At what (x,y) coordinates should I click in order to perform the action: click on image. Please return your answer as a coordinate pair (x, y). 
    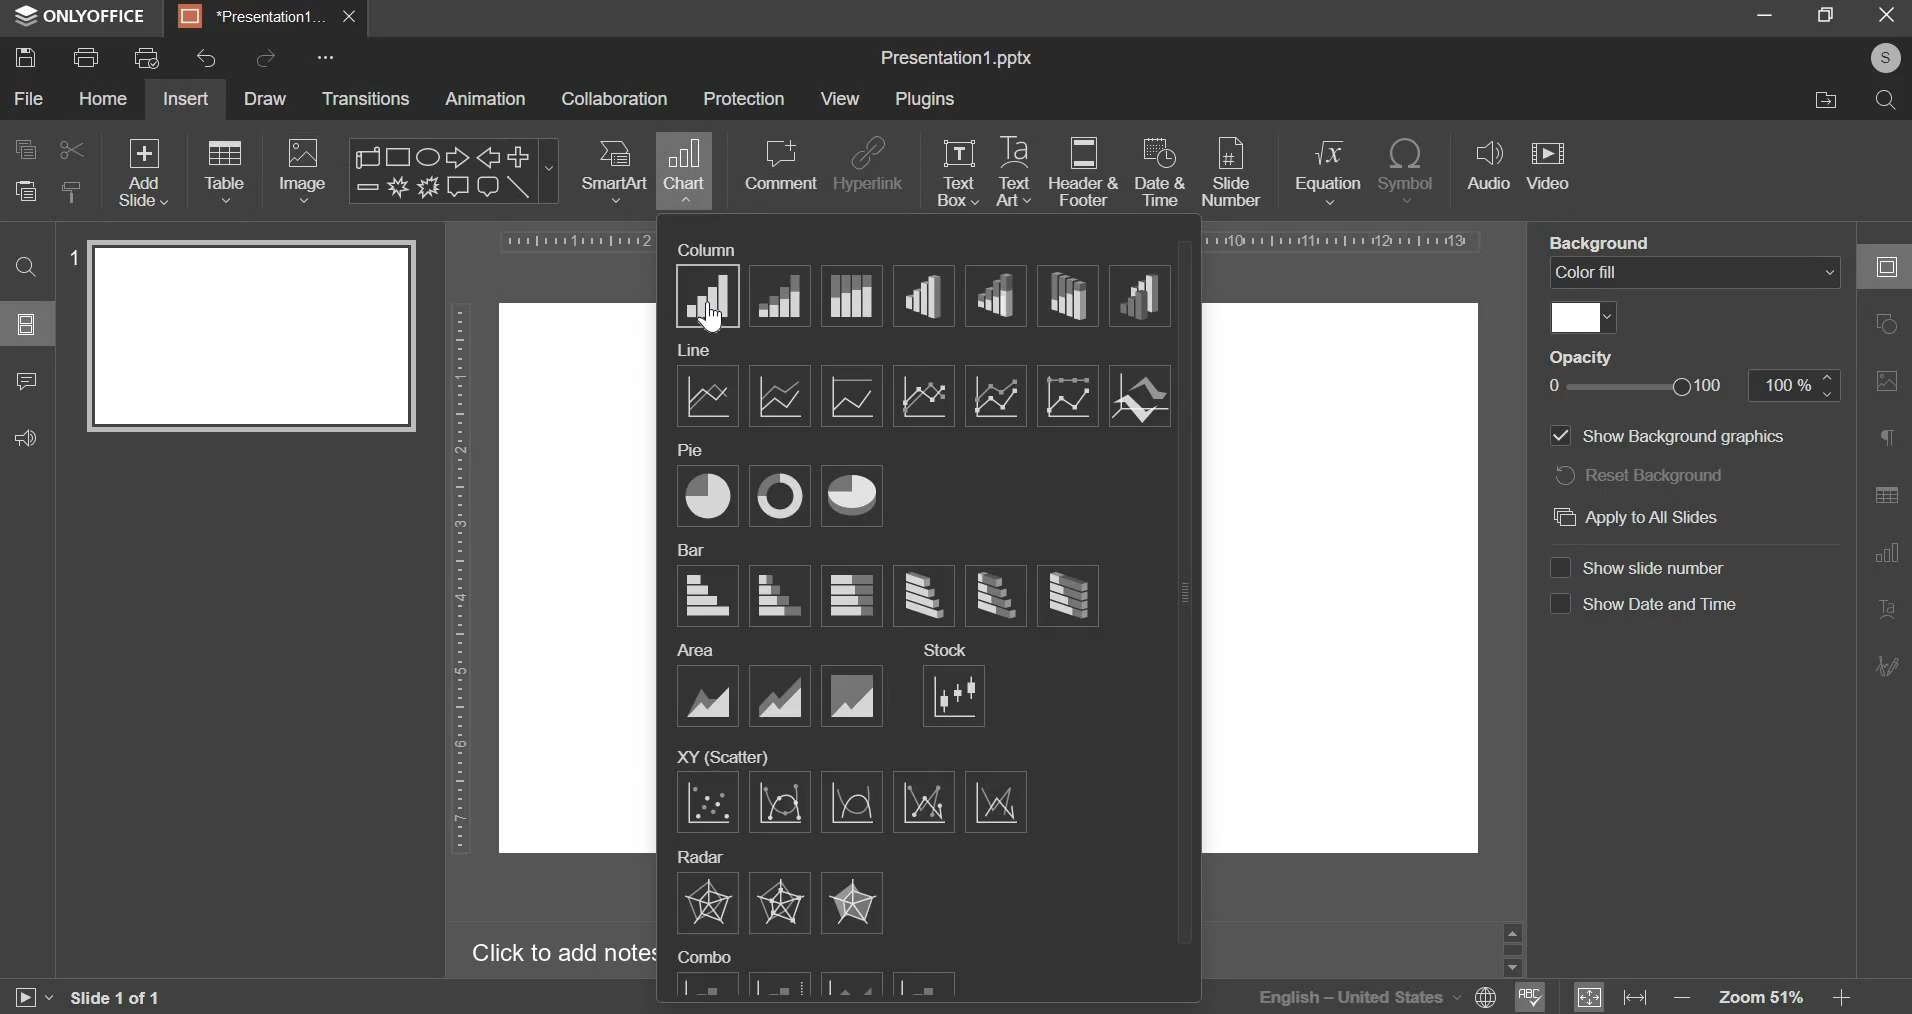
    Looking at the image, I should click on (301, 172).